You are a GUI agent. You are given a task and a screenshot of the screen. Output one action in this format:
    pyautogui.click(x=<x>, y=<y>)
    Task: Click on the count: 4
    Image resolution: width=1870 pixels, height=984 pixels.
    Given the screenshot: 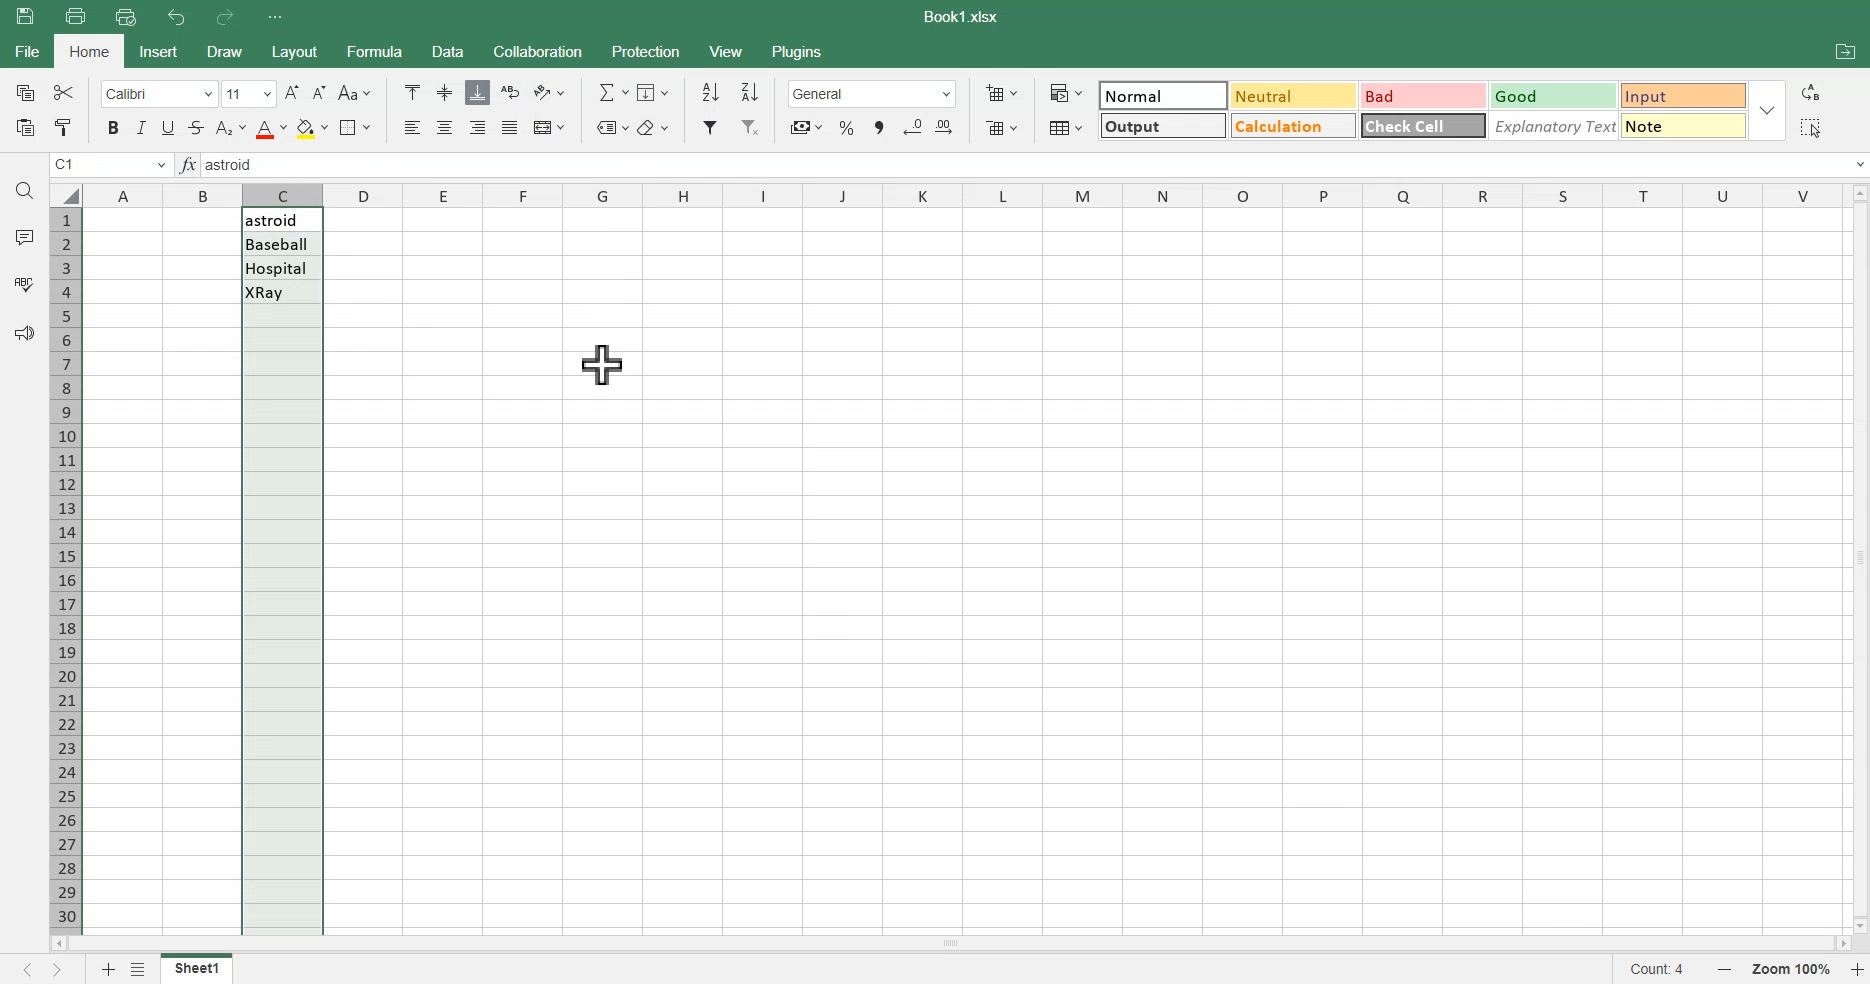 What is the action you would take?
    pyautogui.click(x=1665, y=971)
    